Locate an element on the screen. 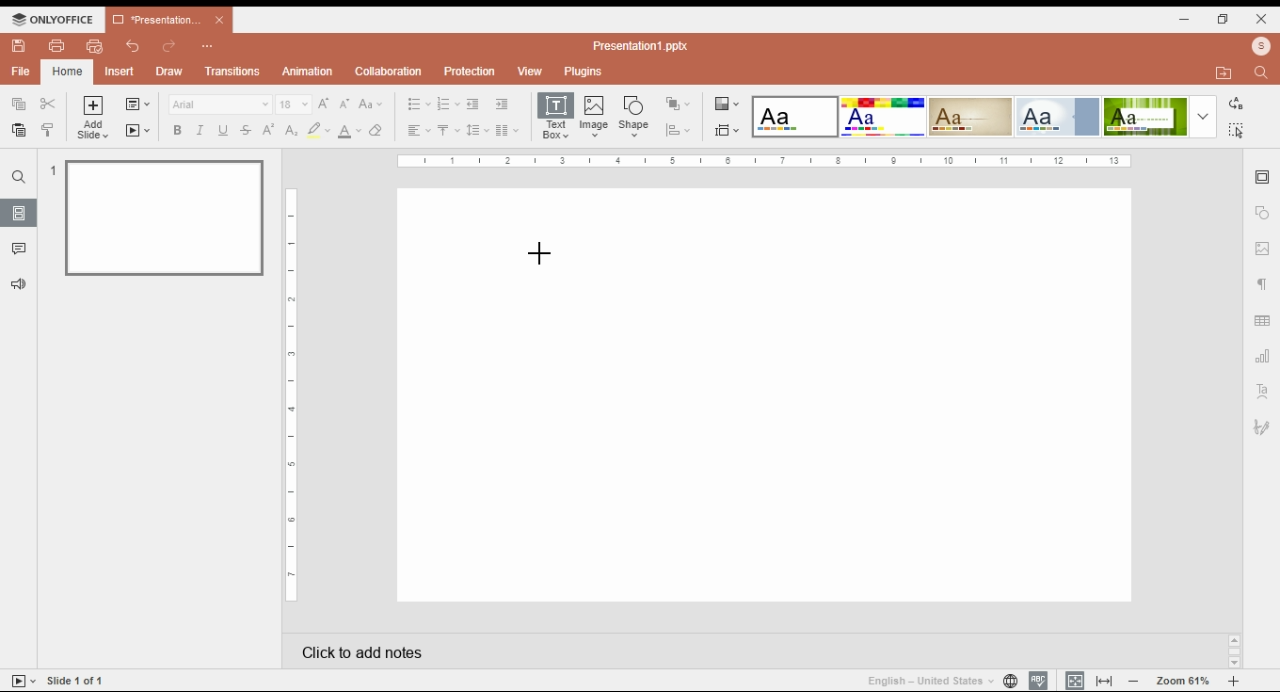 Image resolution: width=1280 pixels, height=692 pixels. increment font size is located at coordinates (325, 102).